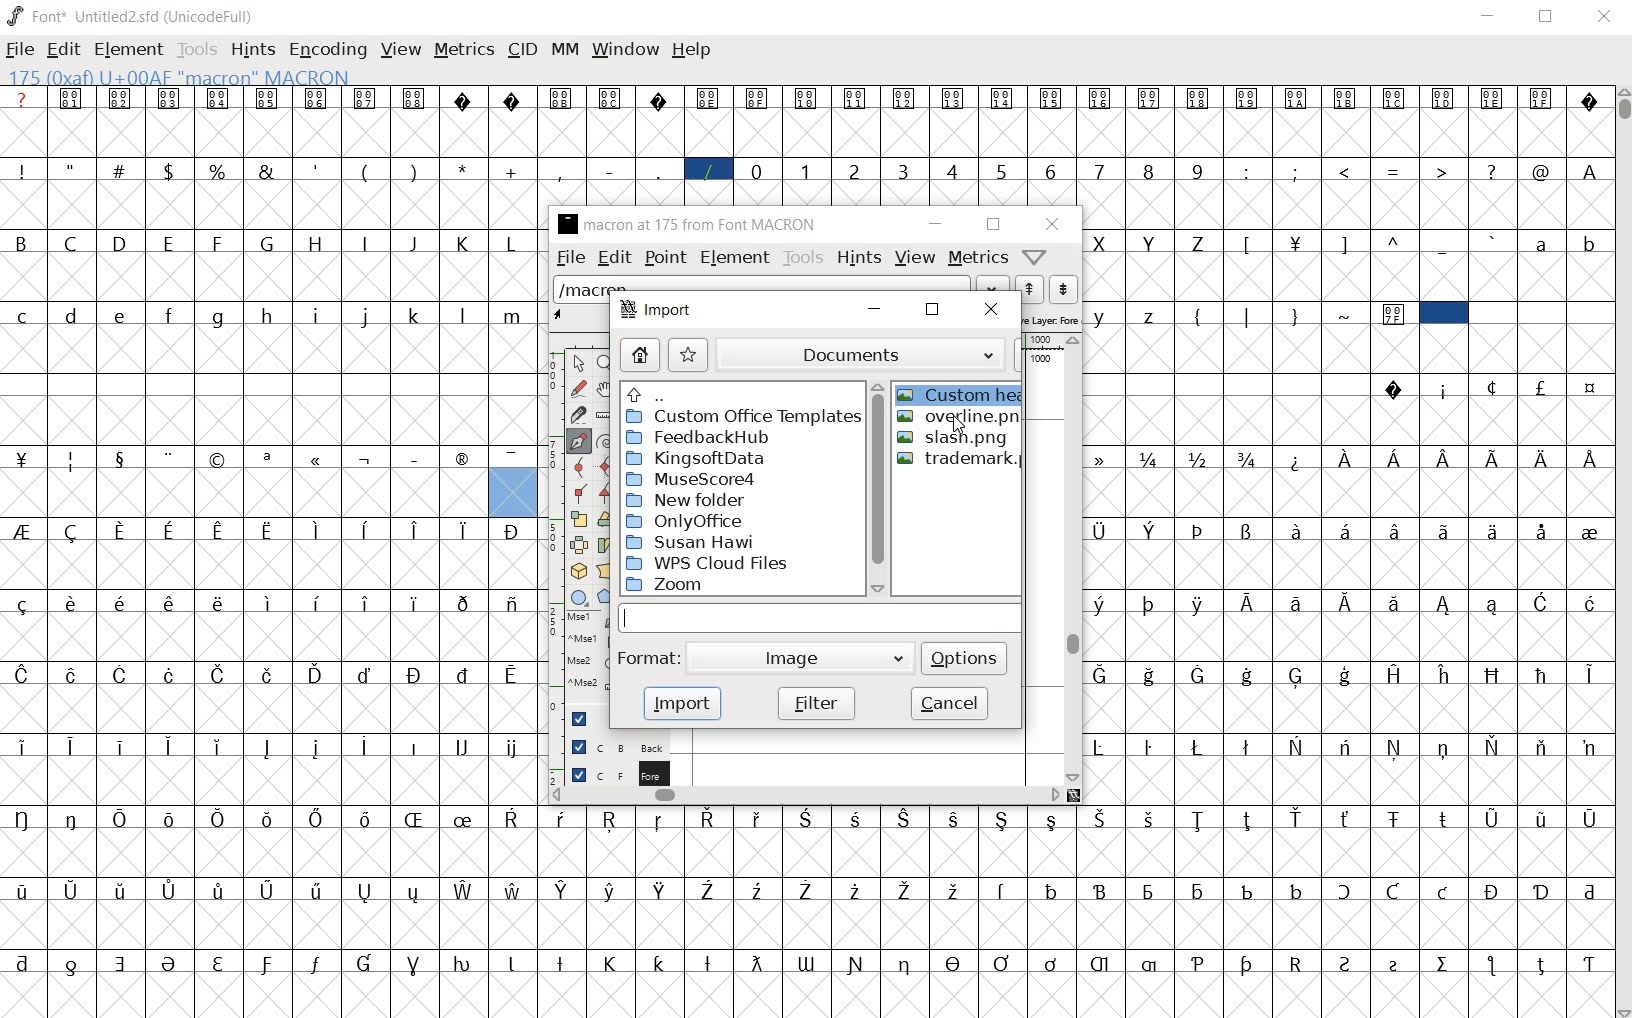  Describe the element at coordinates (317, 458) in the screenshot. I see `Symbol` at that location.